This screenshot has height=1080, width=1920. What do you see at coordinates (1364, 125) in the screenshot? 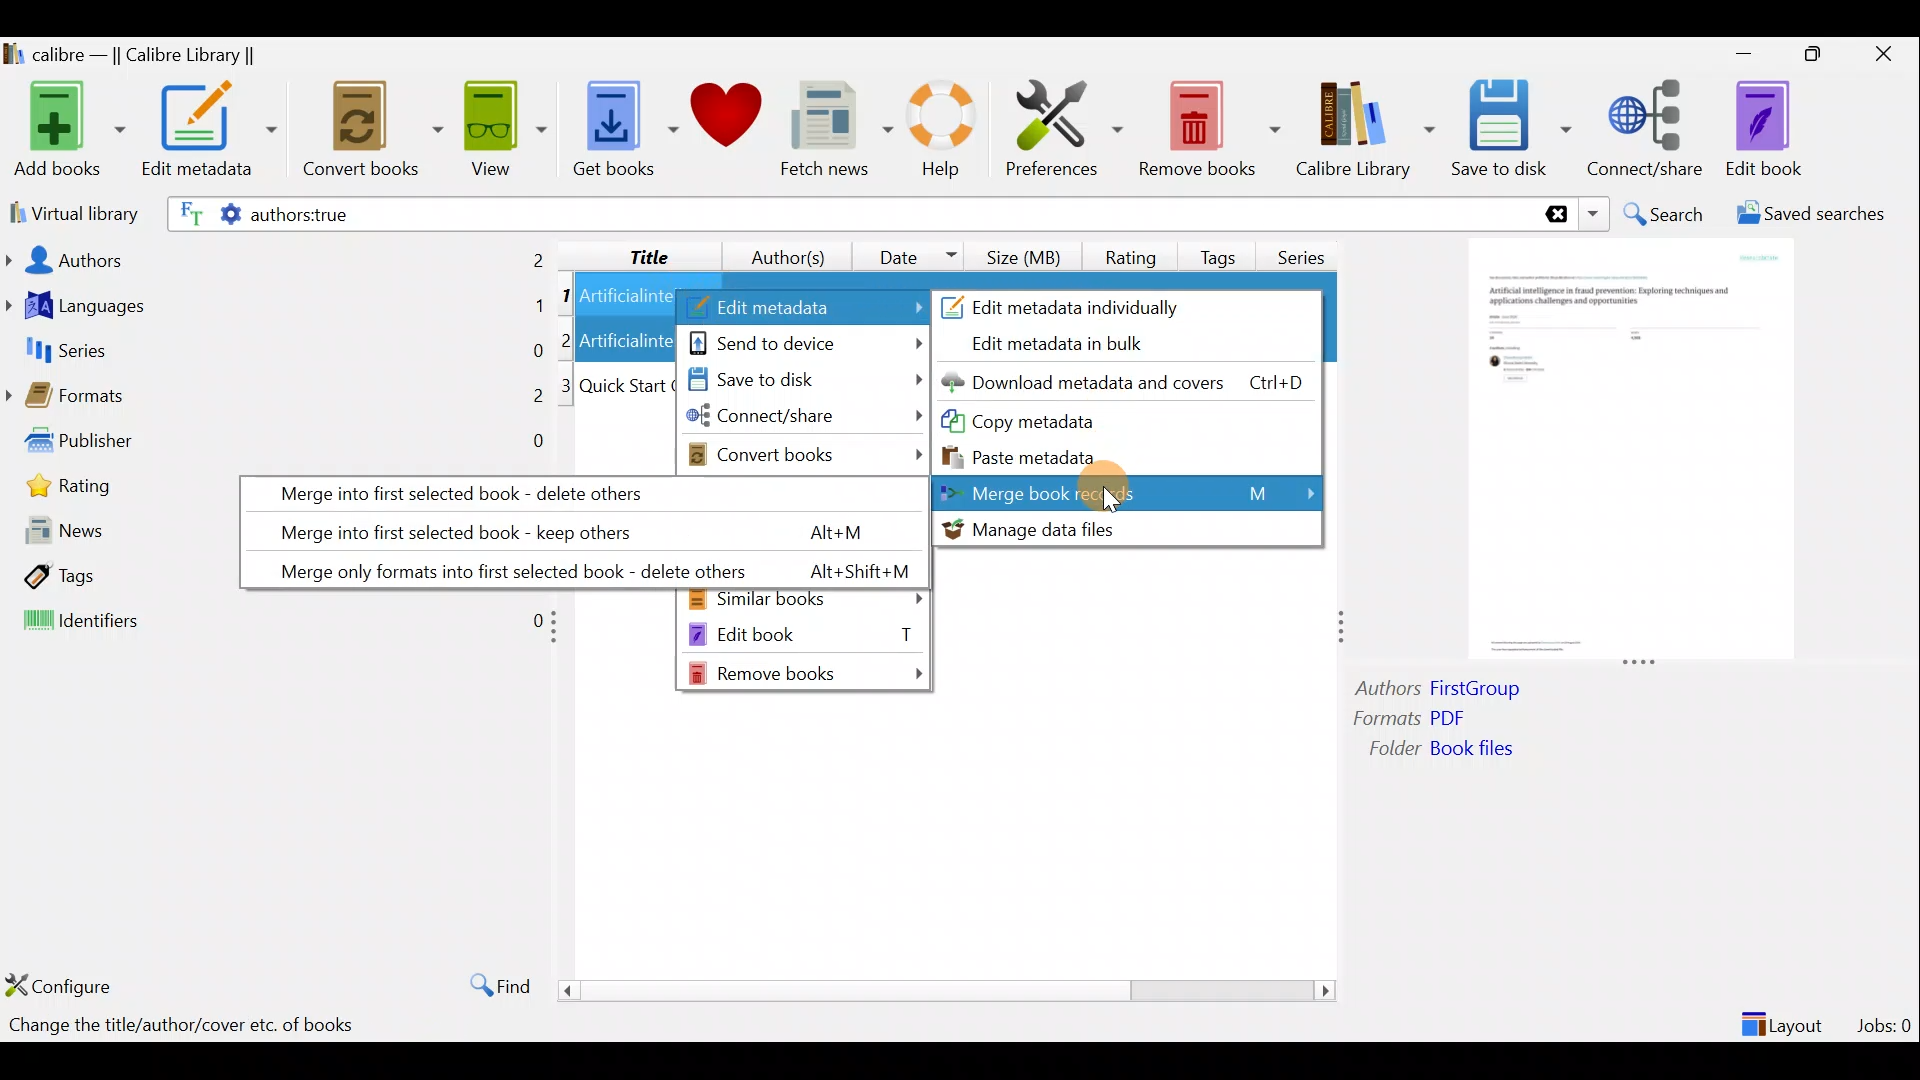
I see `Calibre library` at bounding box center [1364, 125].